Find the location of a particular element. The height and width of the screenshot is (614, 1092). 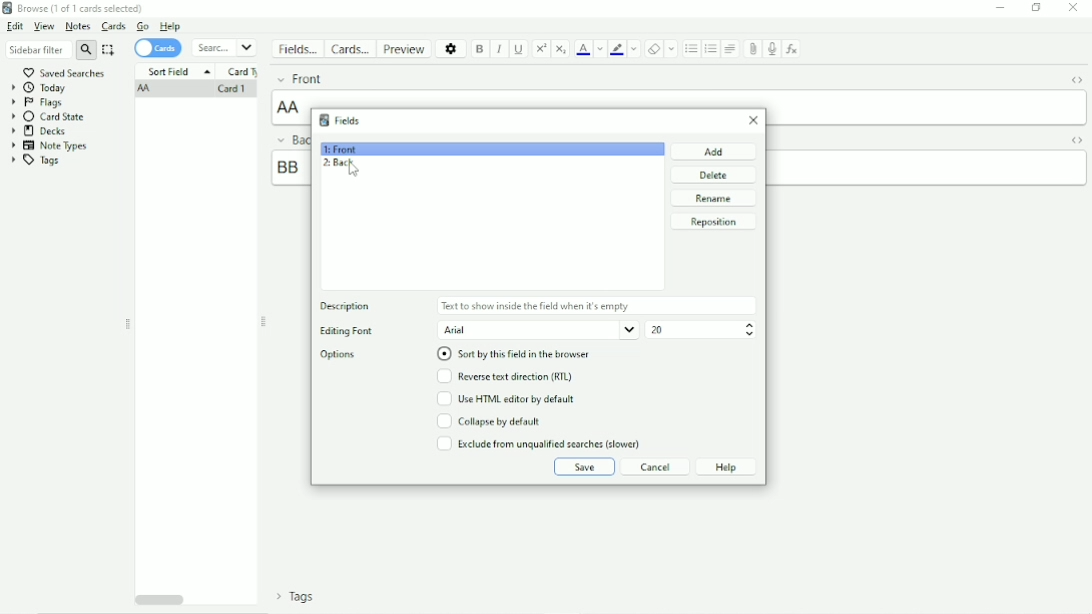

Search is located at coordinates (224, 48).